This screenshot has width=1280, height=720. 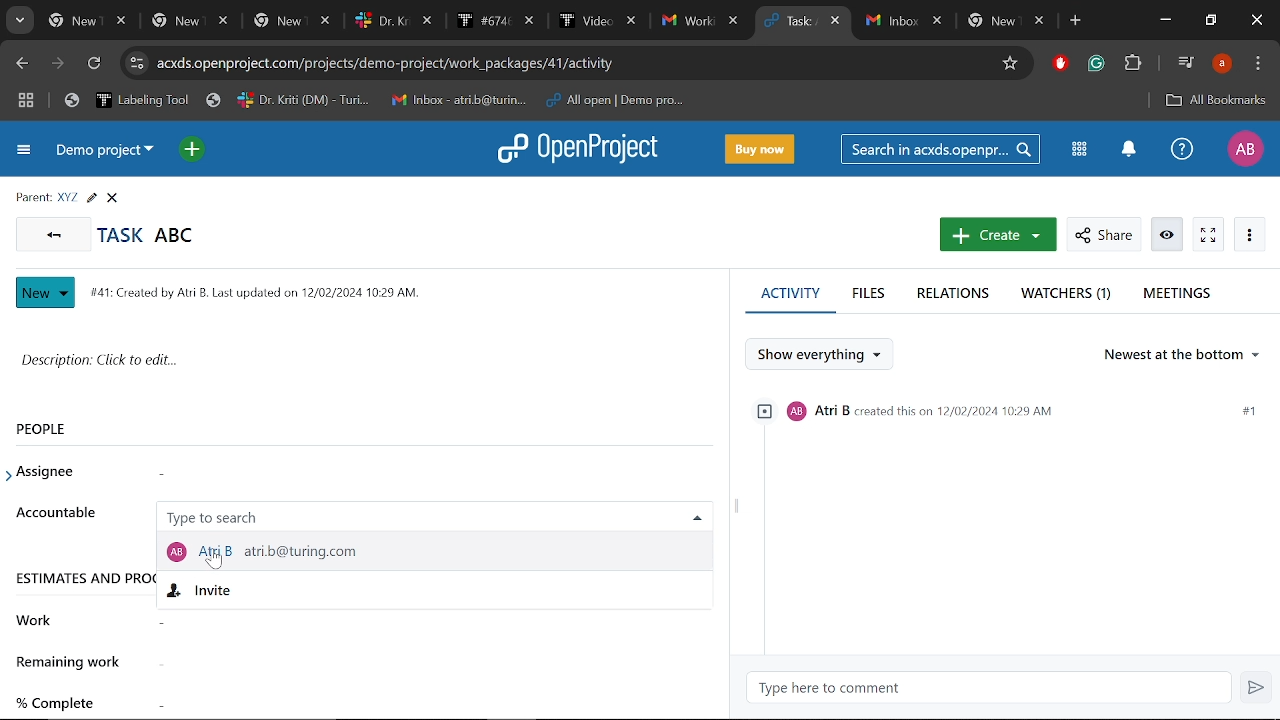 I want to click on Type here to comment, so click(x=988, y=689).